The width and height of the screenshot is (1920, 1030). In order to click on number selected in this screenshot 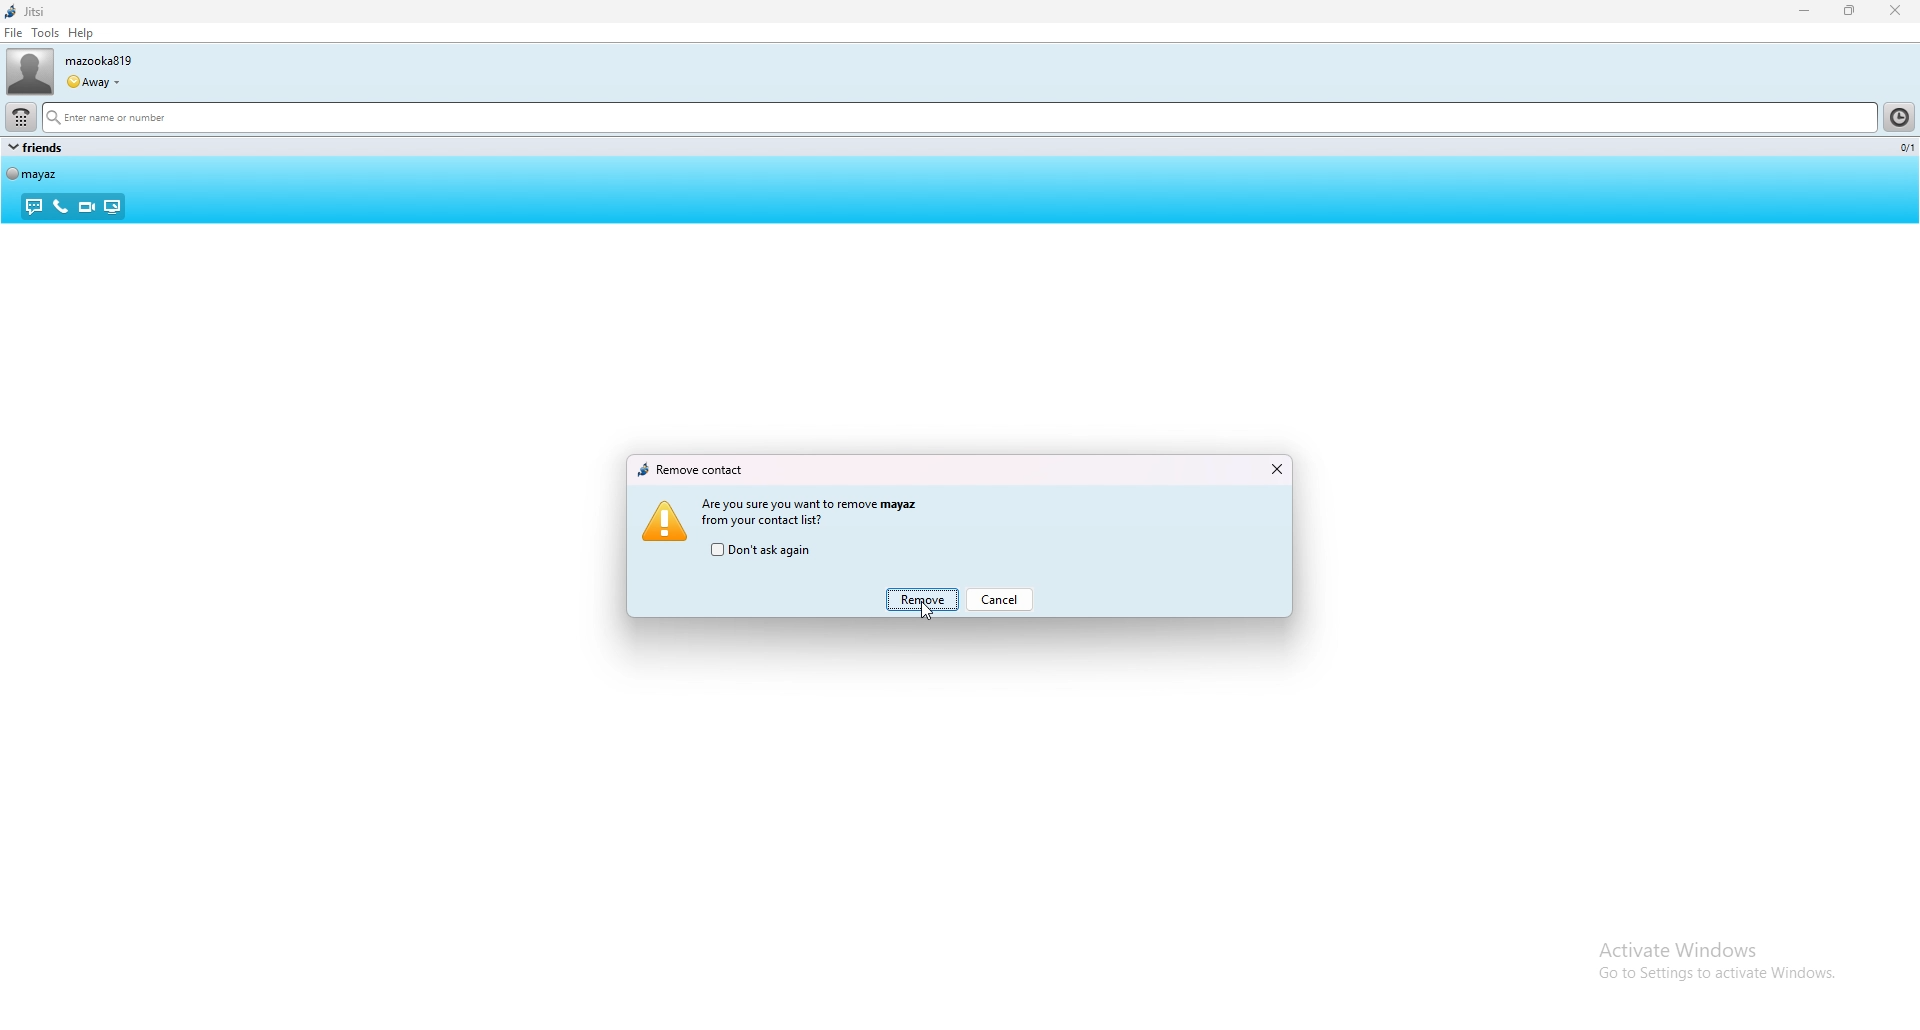, I will do `click(1903, 148)`.